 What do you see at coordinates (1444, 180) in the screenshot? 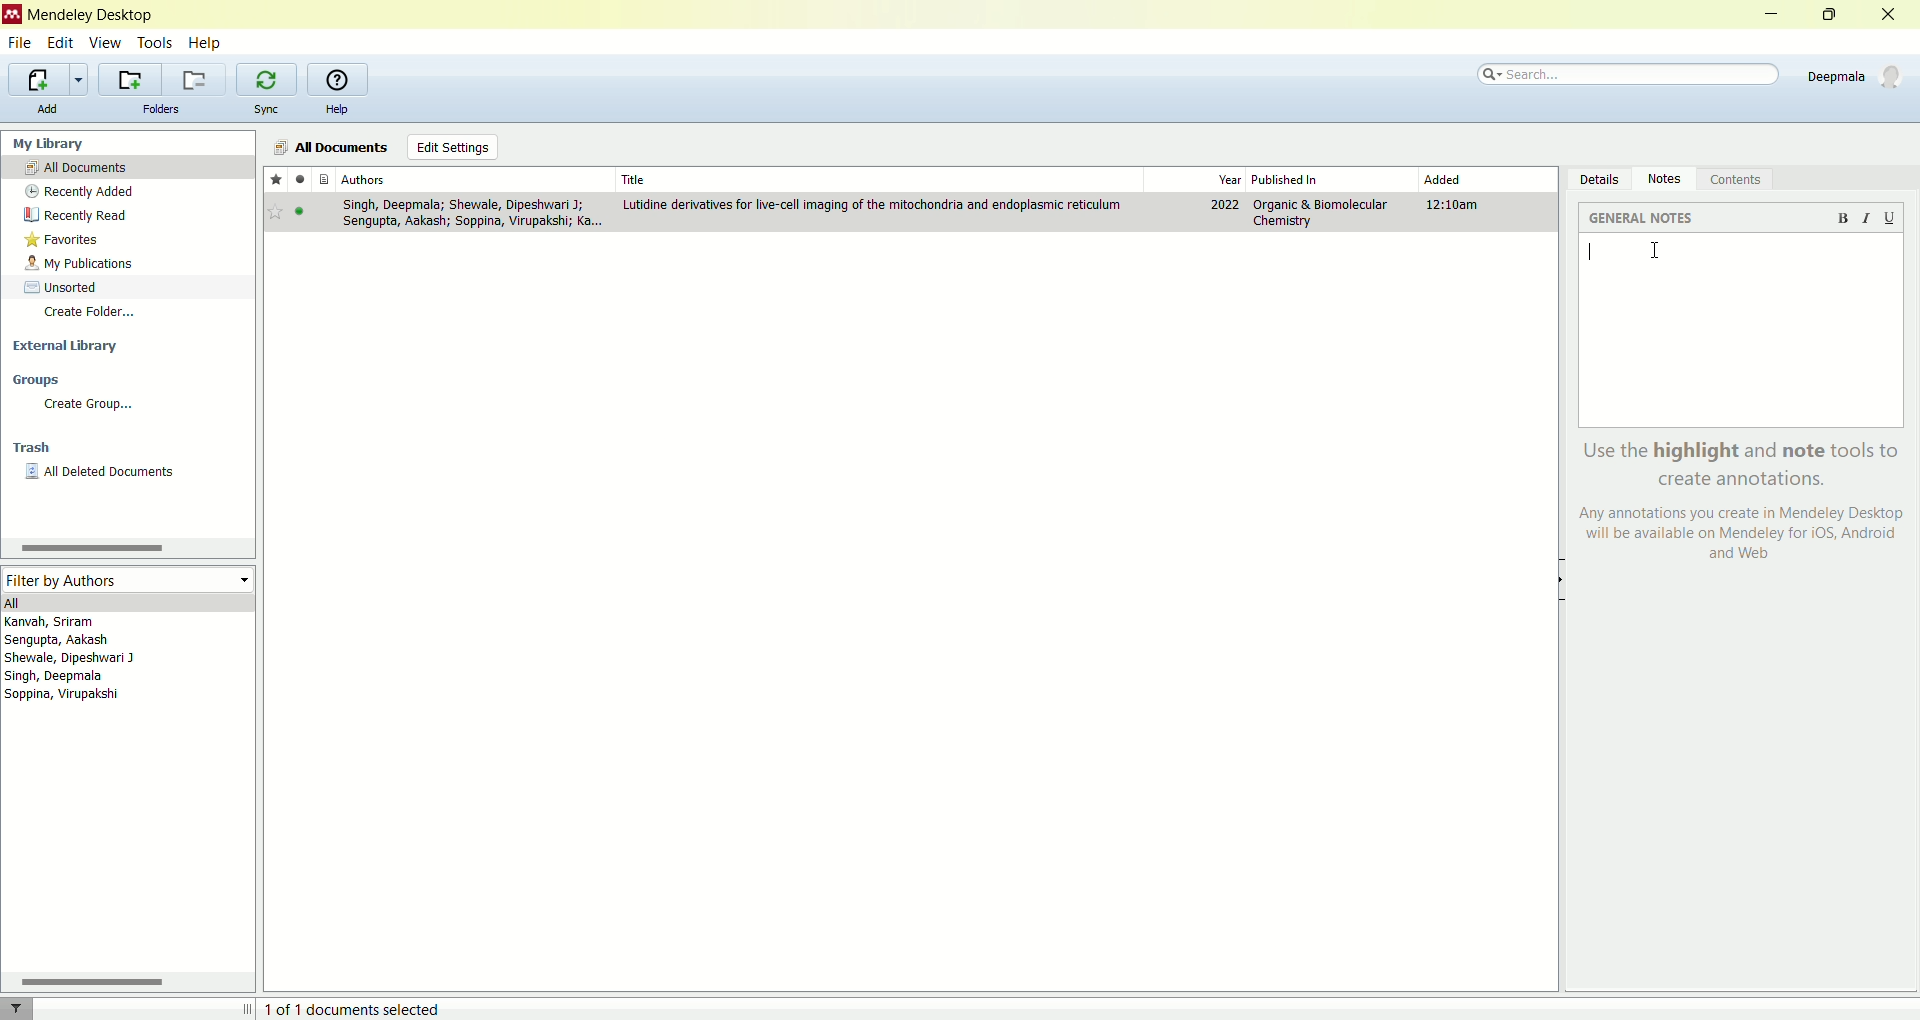
I see `added` at bounding box center [1444, 180].